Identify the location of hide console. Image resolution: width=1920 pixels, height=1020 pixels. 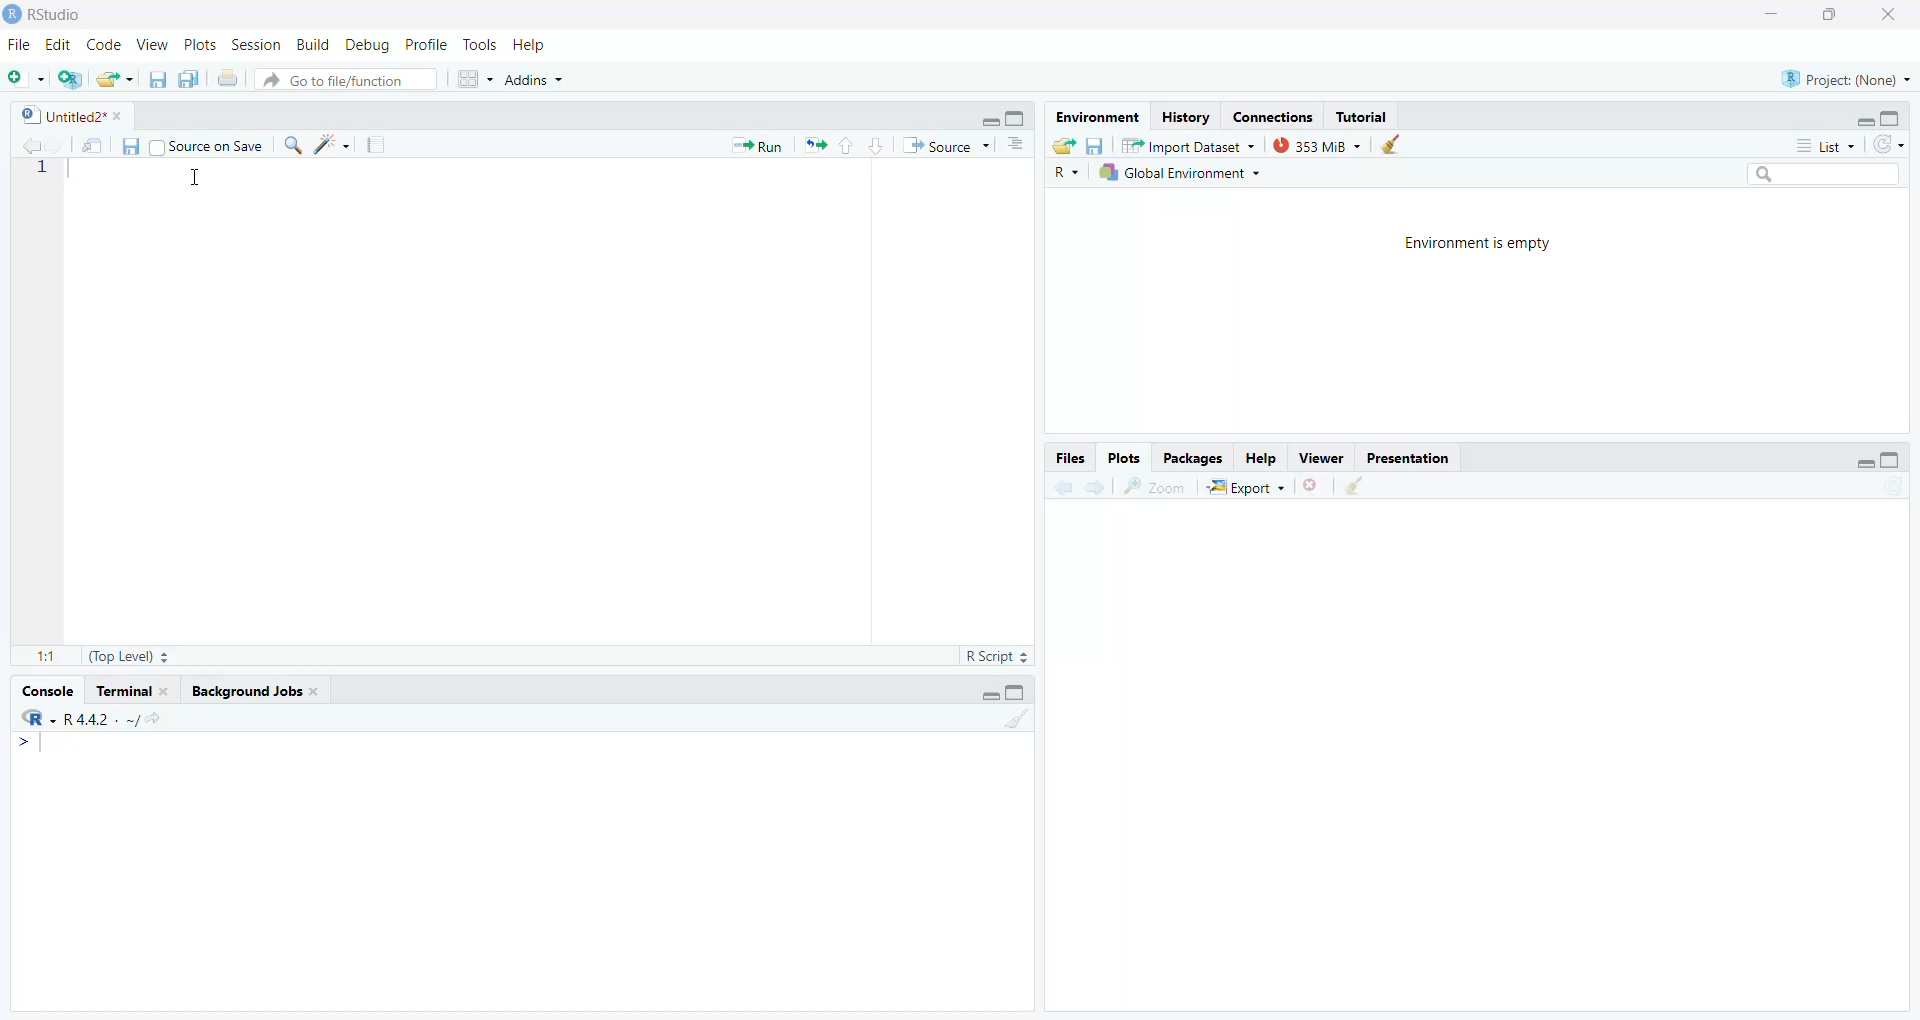
(1891, 460).